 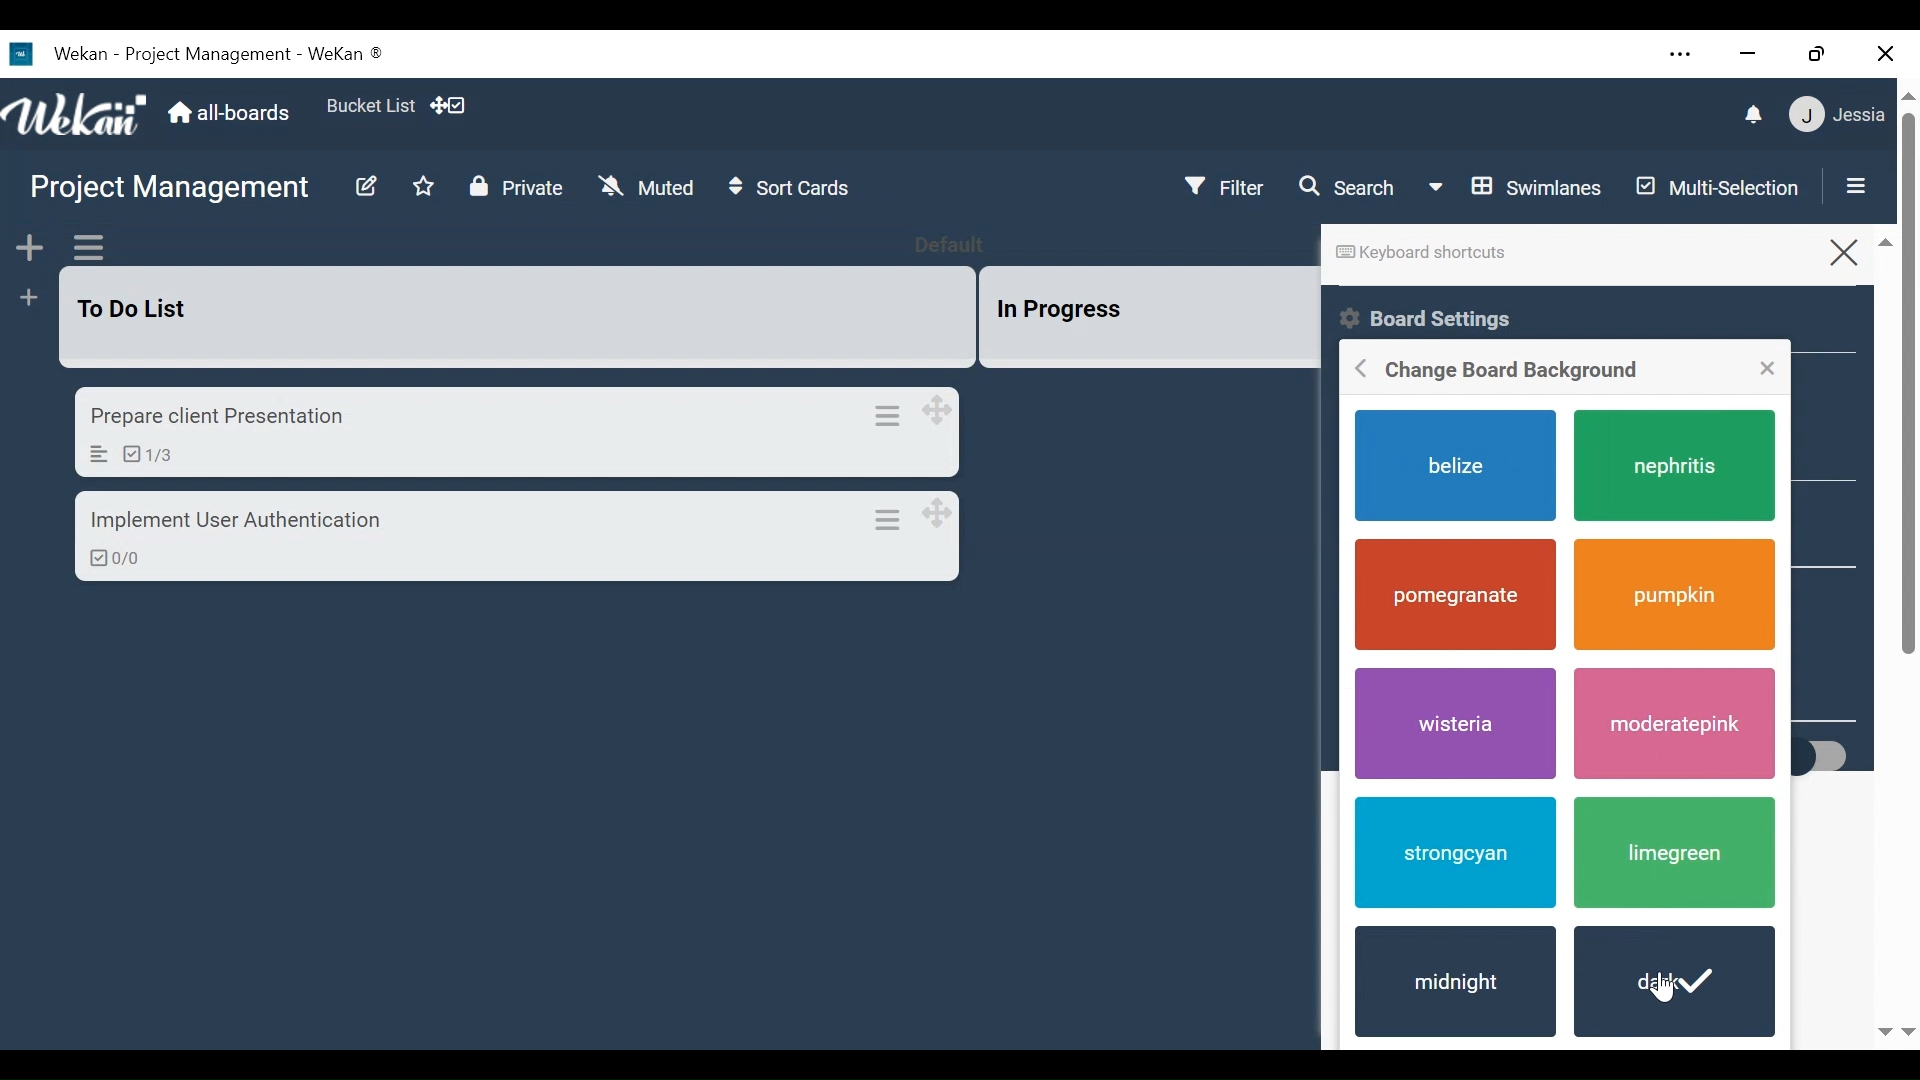 I want to click on strongcyan, so click(x=1452, y=851).